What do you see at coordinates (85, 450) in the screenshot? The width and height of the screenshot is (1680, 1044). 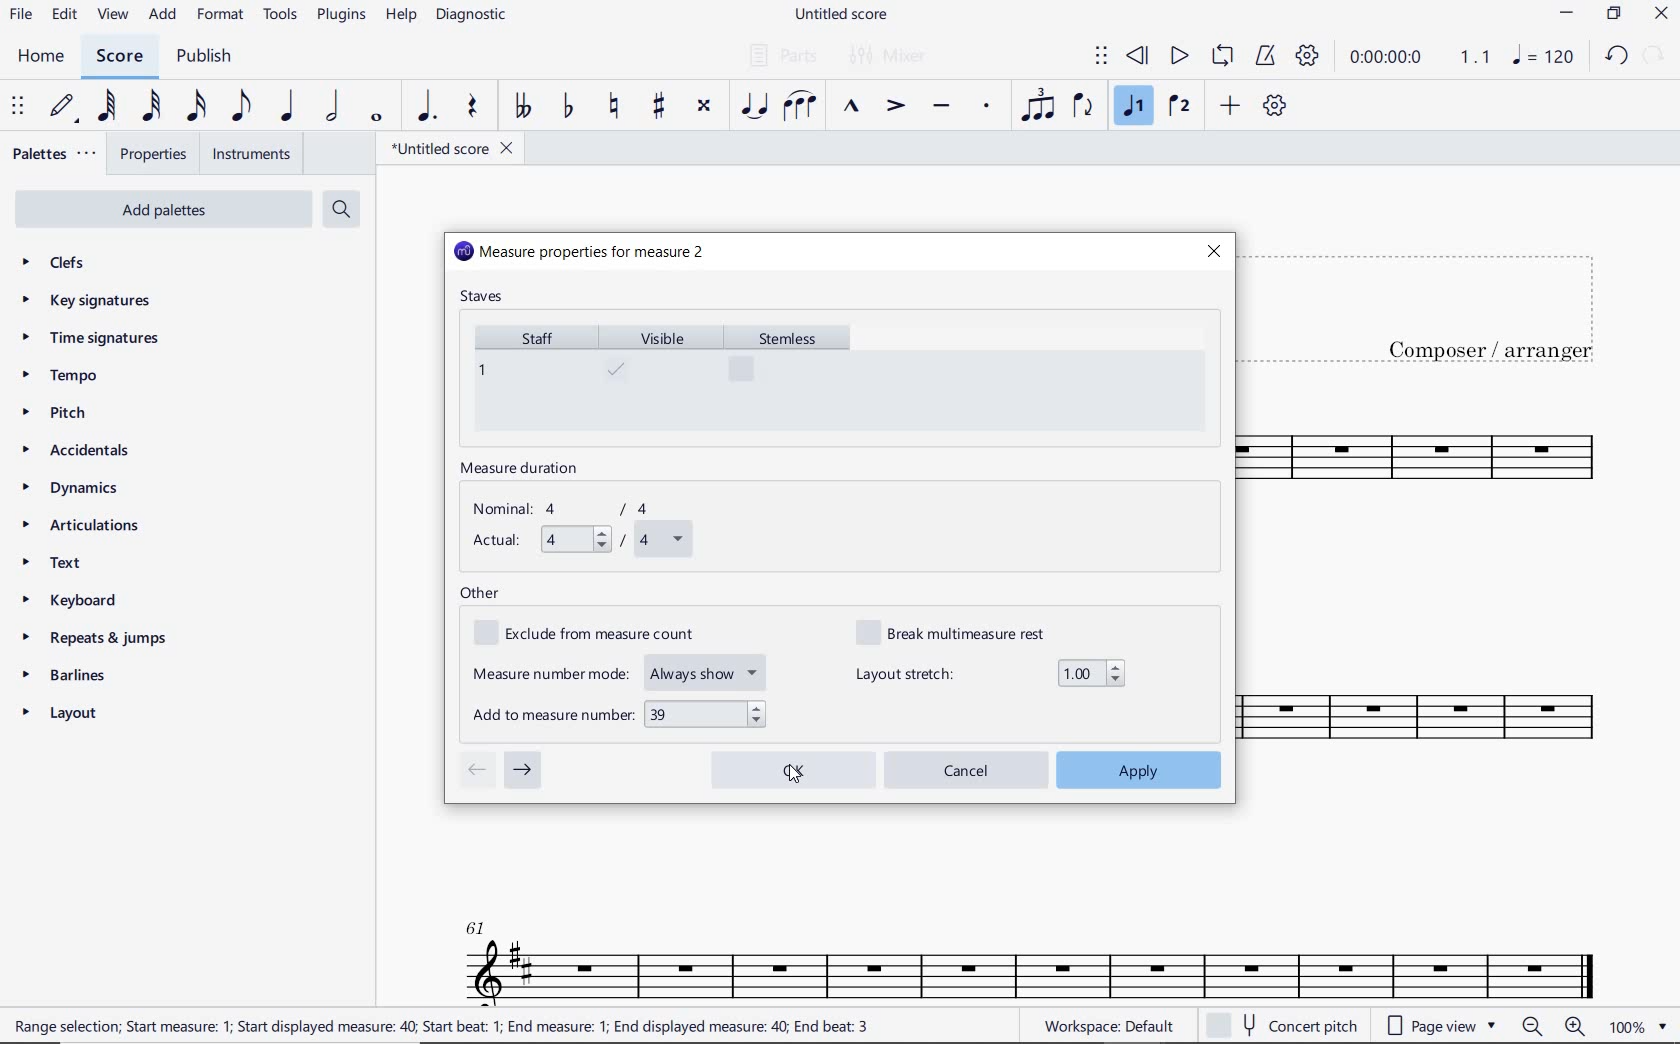 I see `ACCIDENTALS` at bounding box center [85, 450].